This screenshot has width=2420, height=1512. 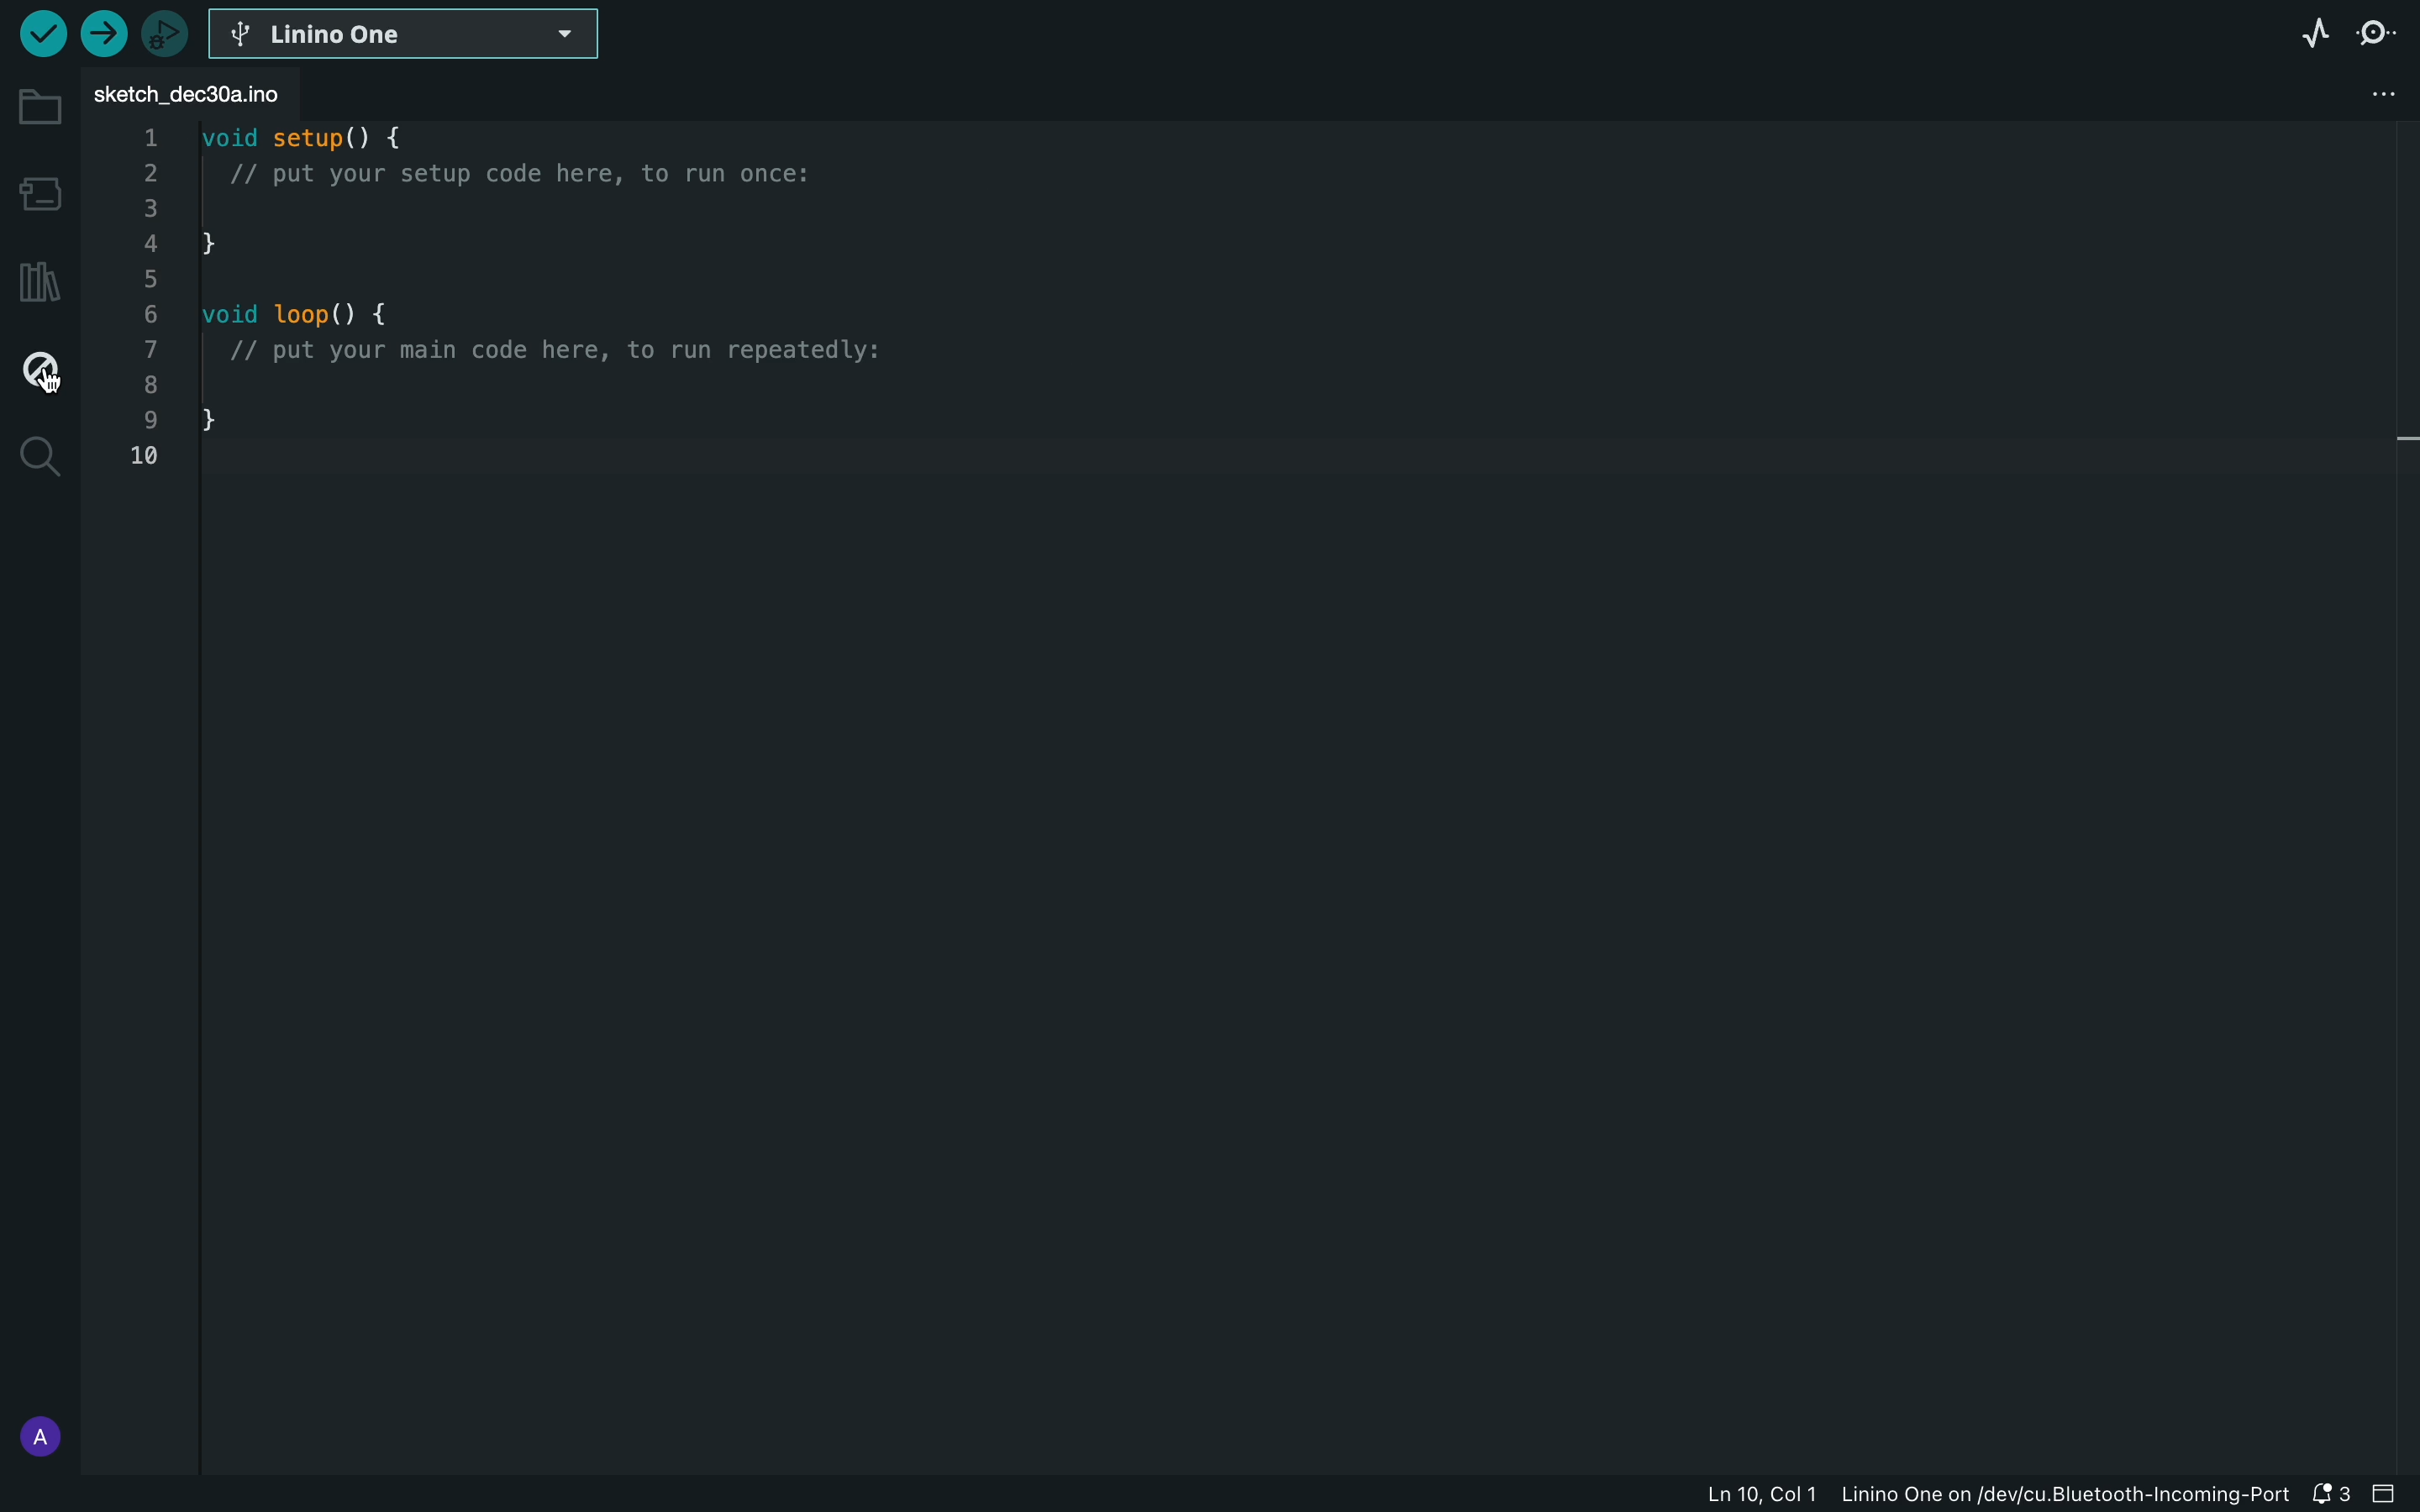 What do you see at coordinates (106, 31) in the screenshot?
I see `upload` at bounding box center [106, 31].